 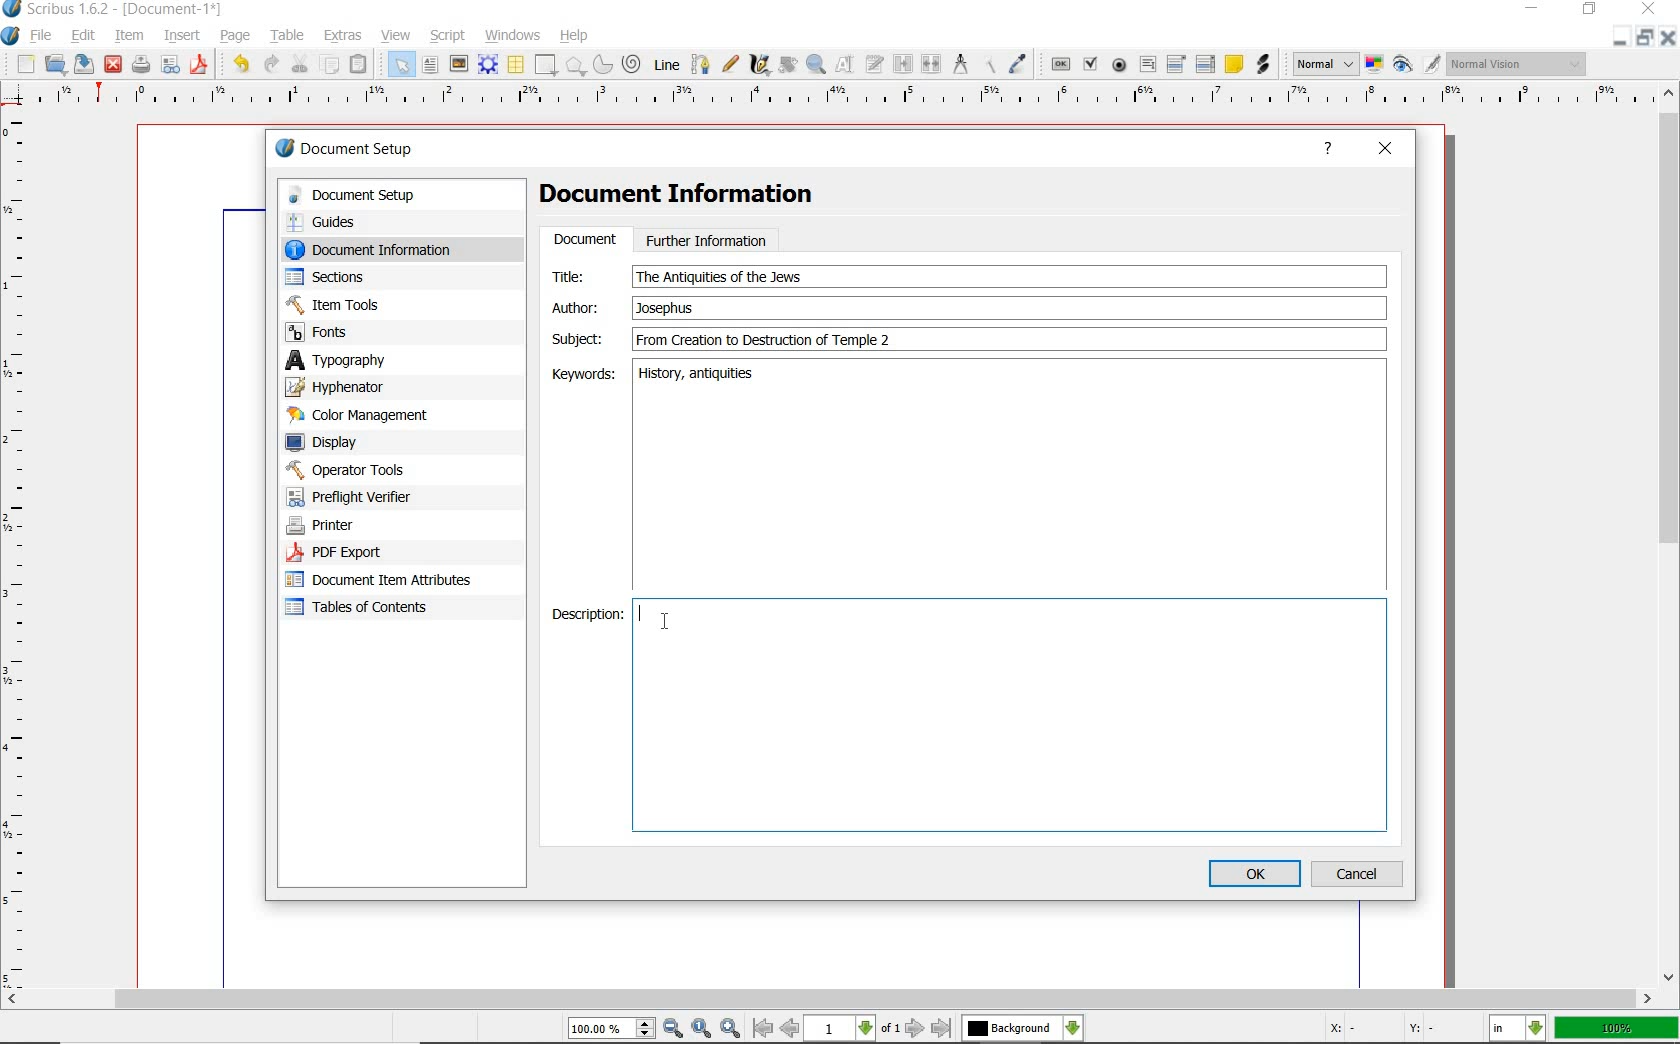 What do you see at coordinates (584, 240) in the screenshot?
I see `document` at bounding box center [584, 240].